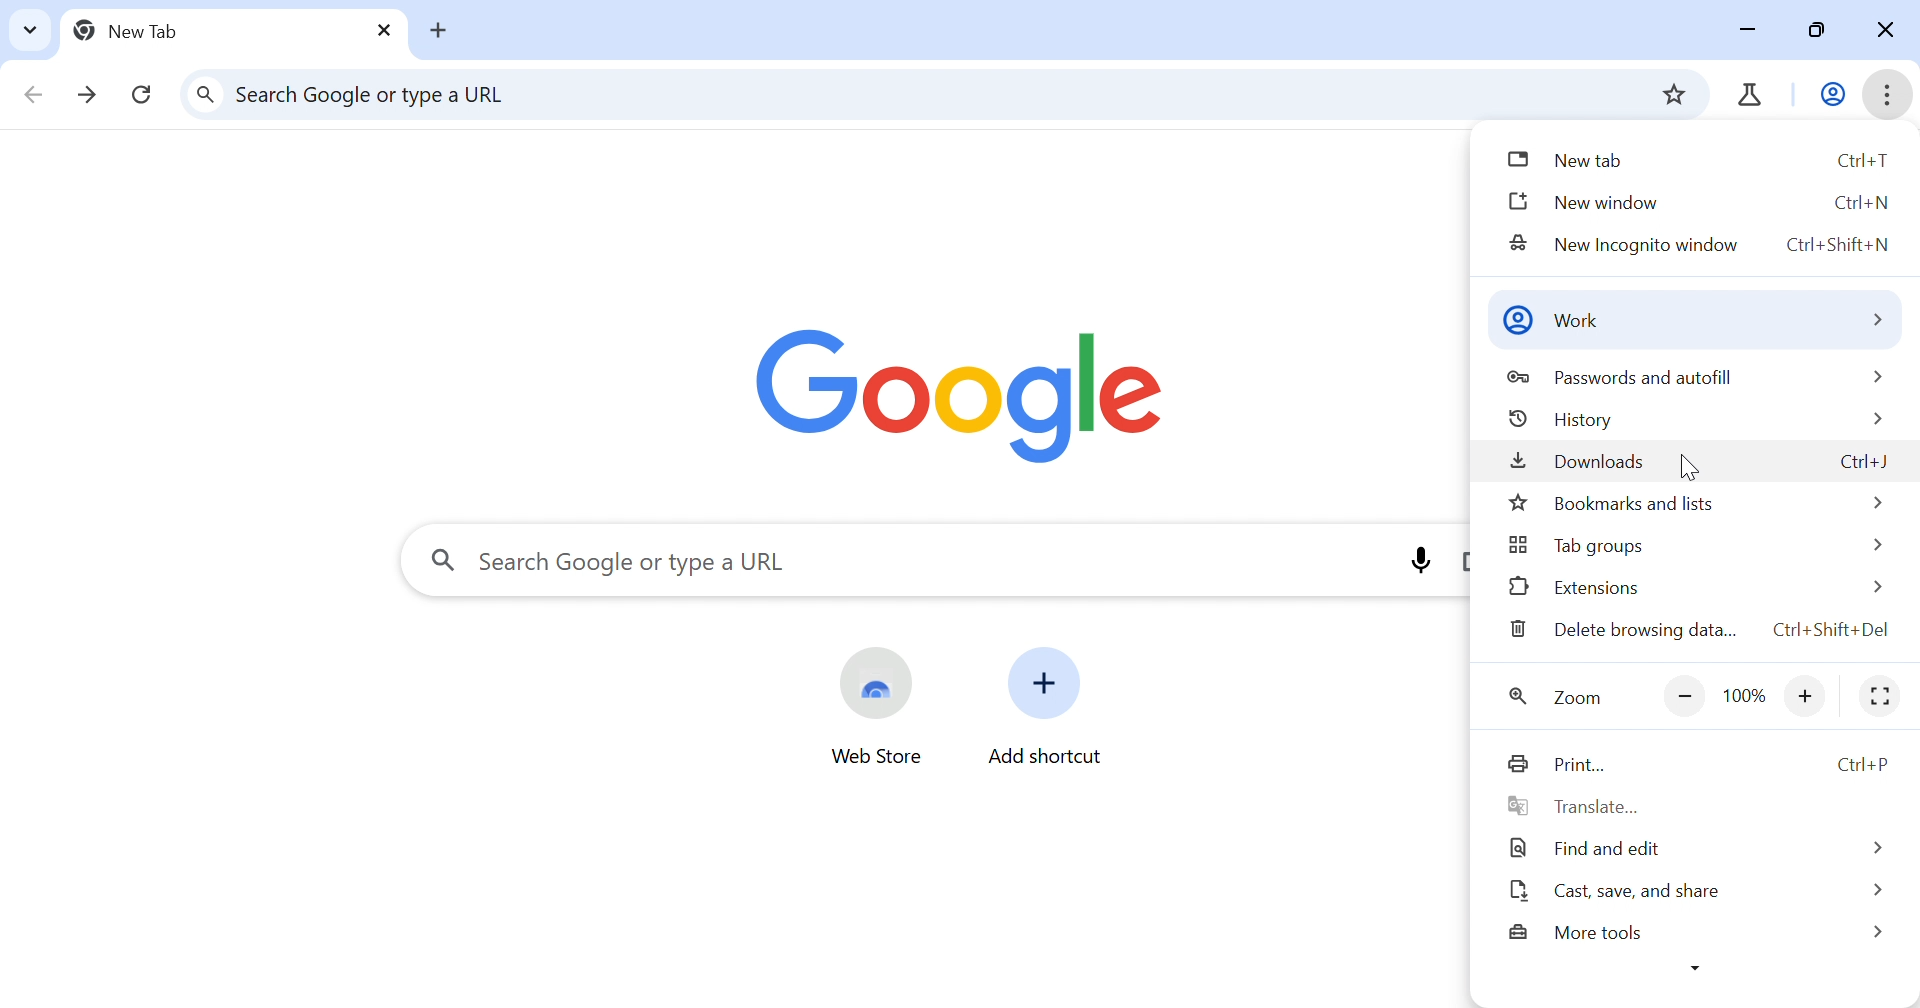 This screenshot has width=1920, height=1008. I want to click on Arrow, so click(1873, 320).